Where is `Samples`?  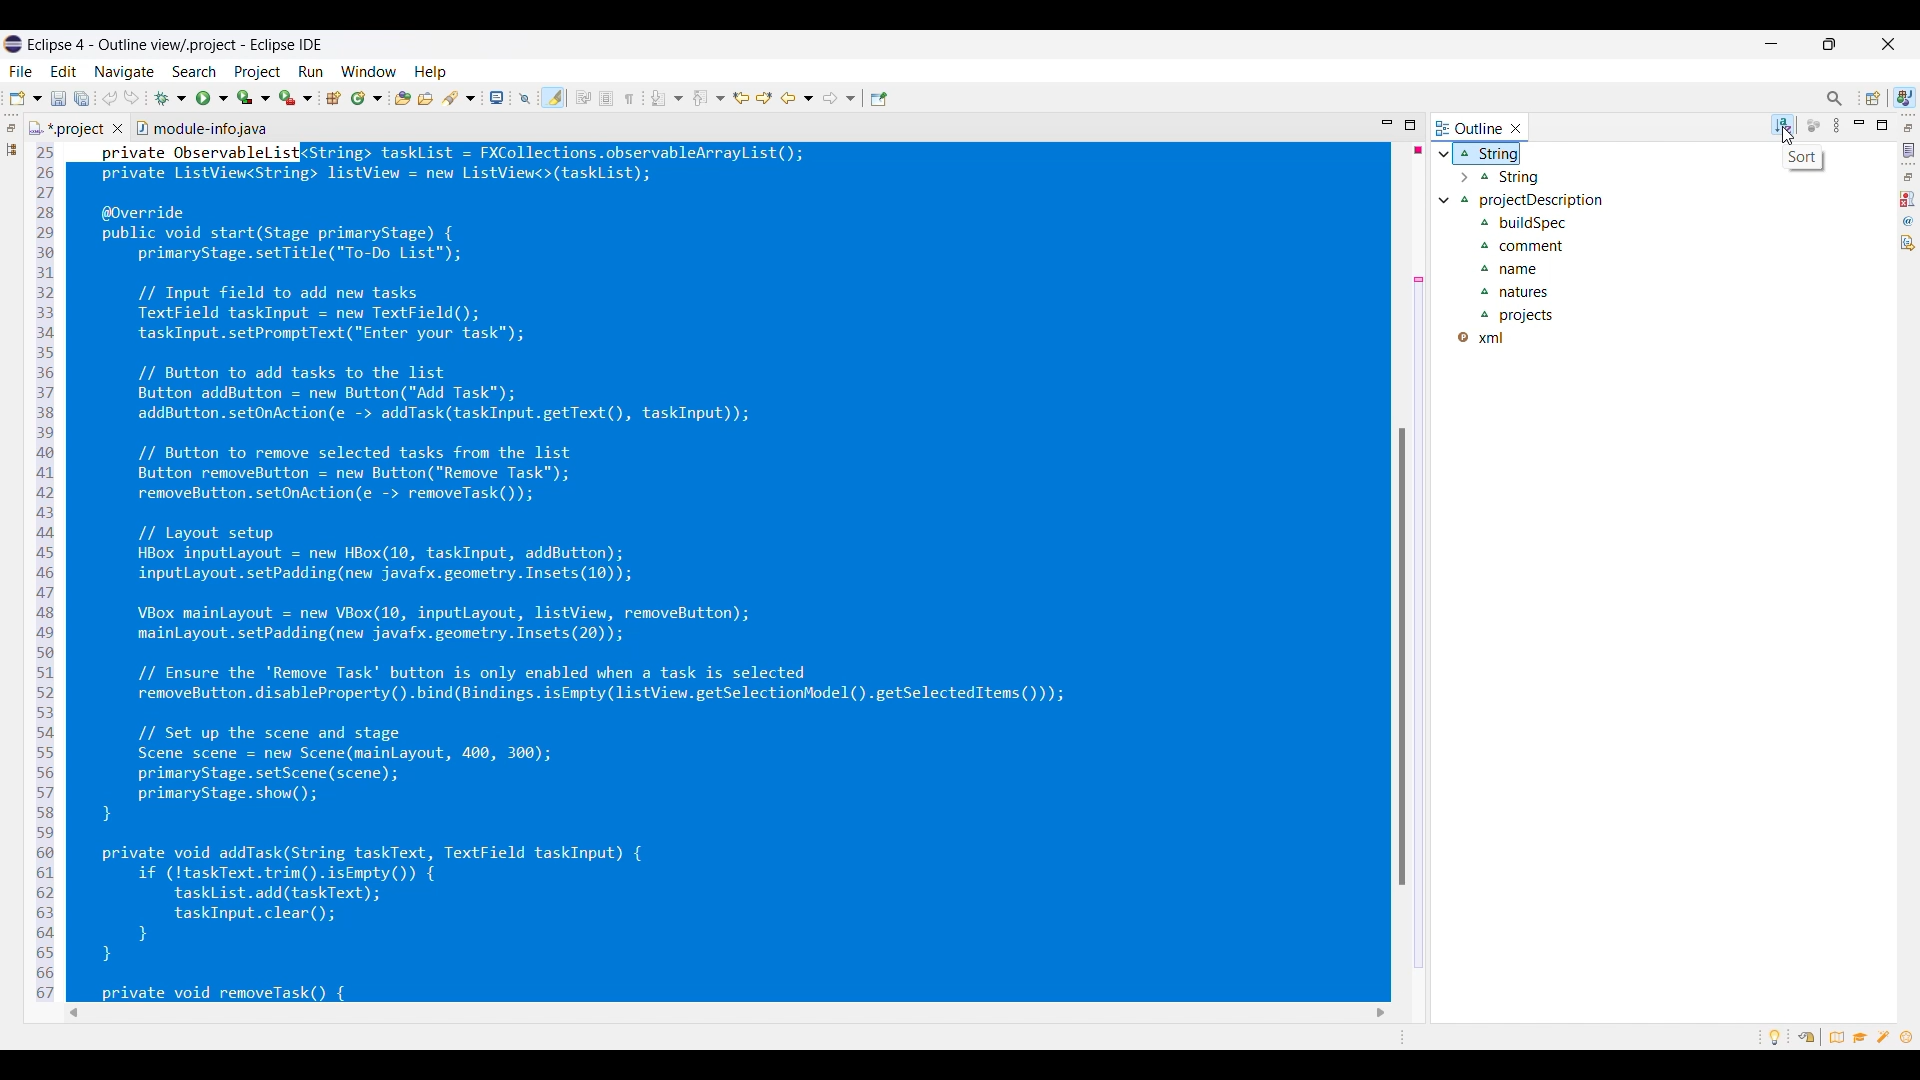
Samples is located at coordinates (1885, 1037).